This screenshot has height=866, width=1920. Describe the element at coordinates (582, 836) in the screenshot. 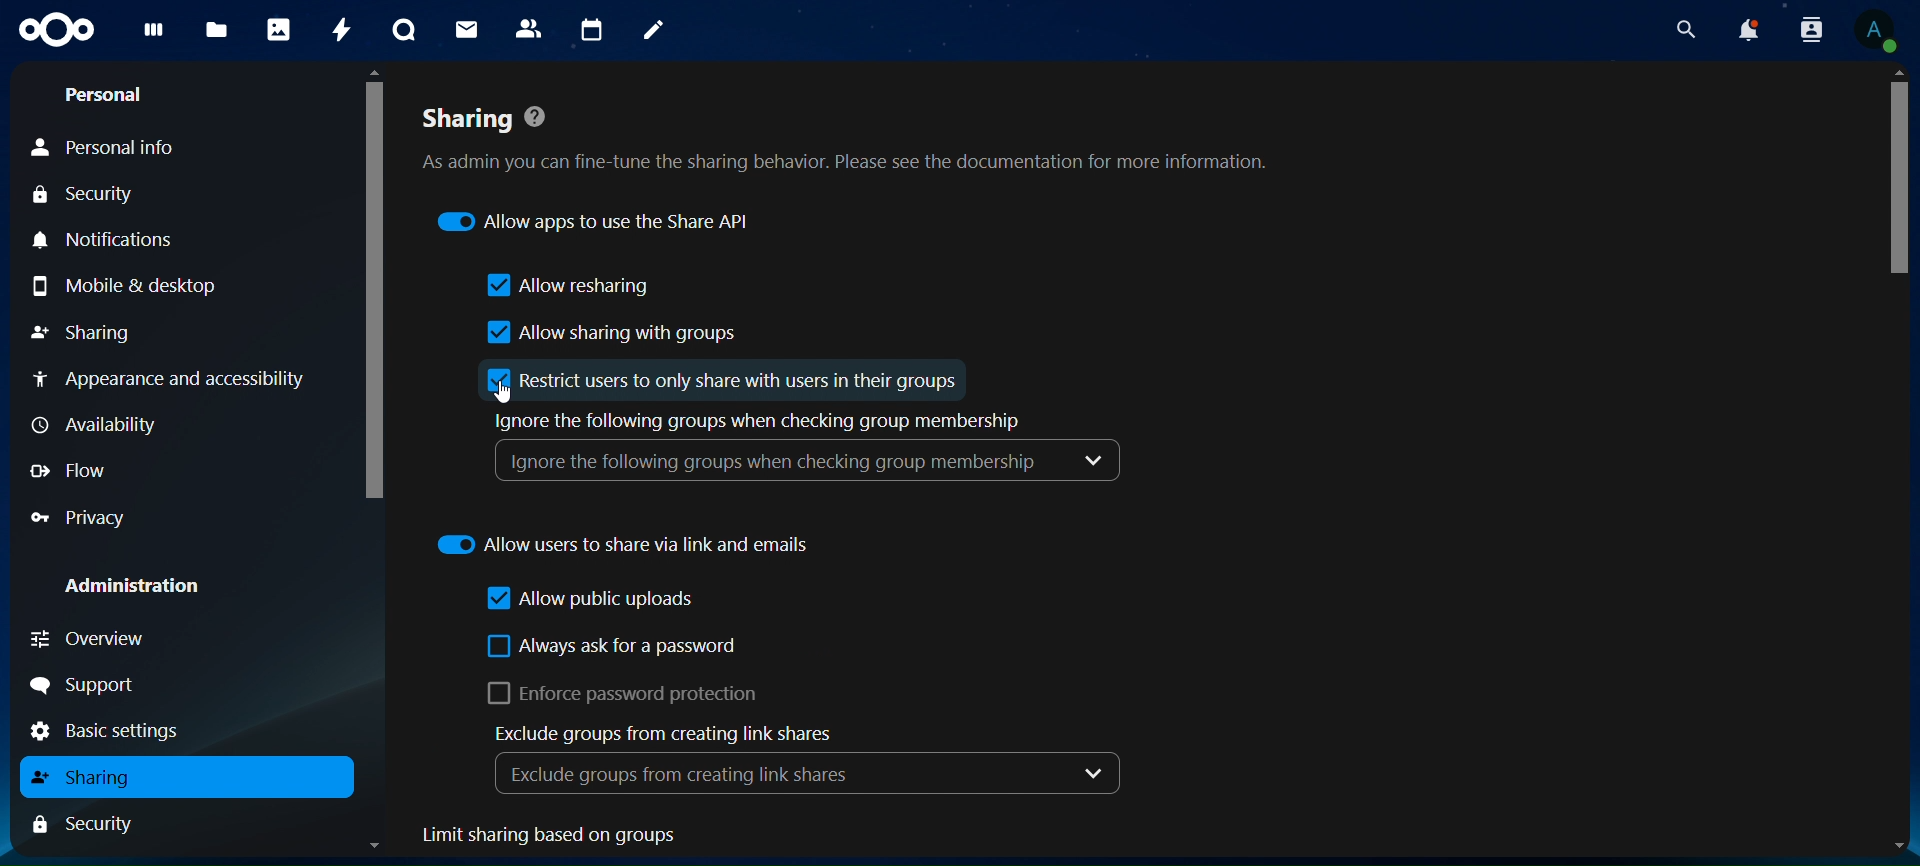

I see `limit sharing based on groups` at that location.